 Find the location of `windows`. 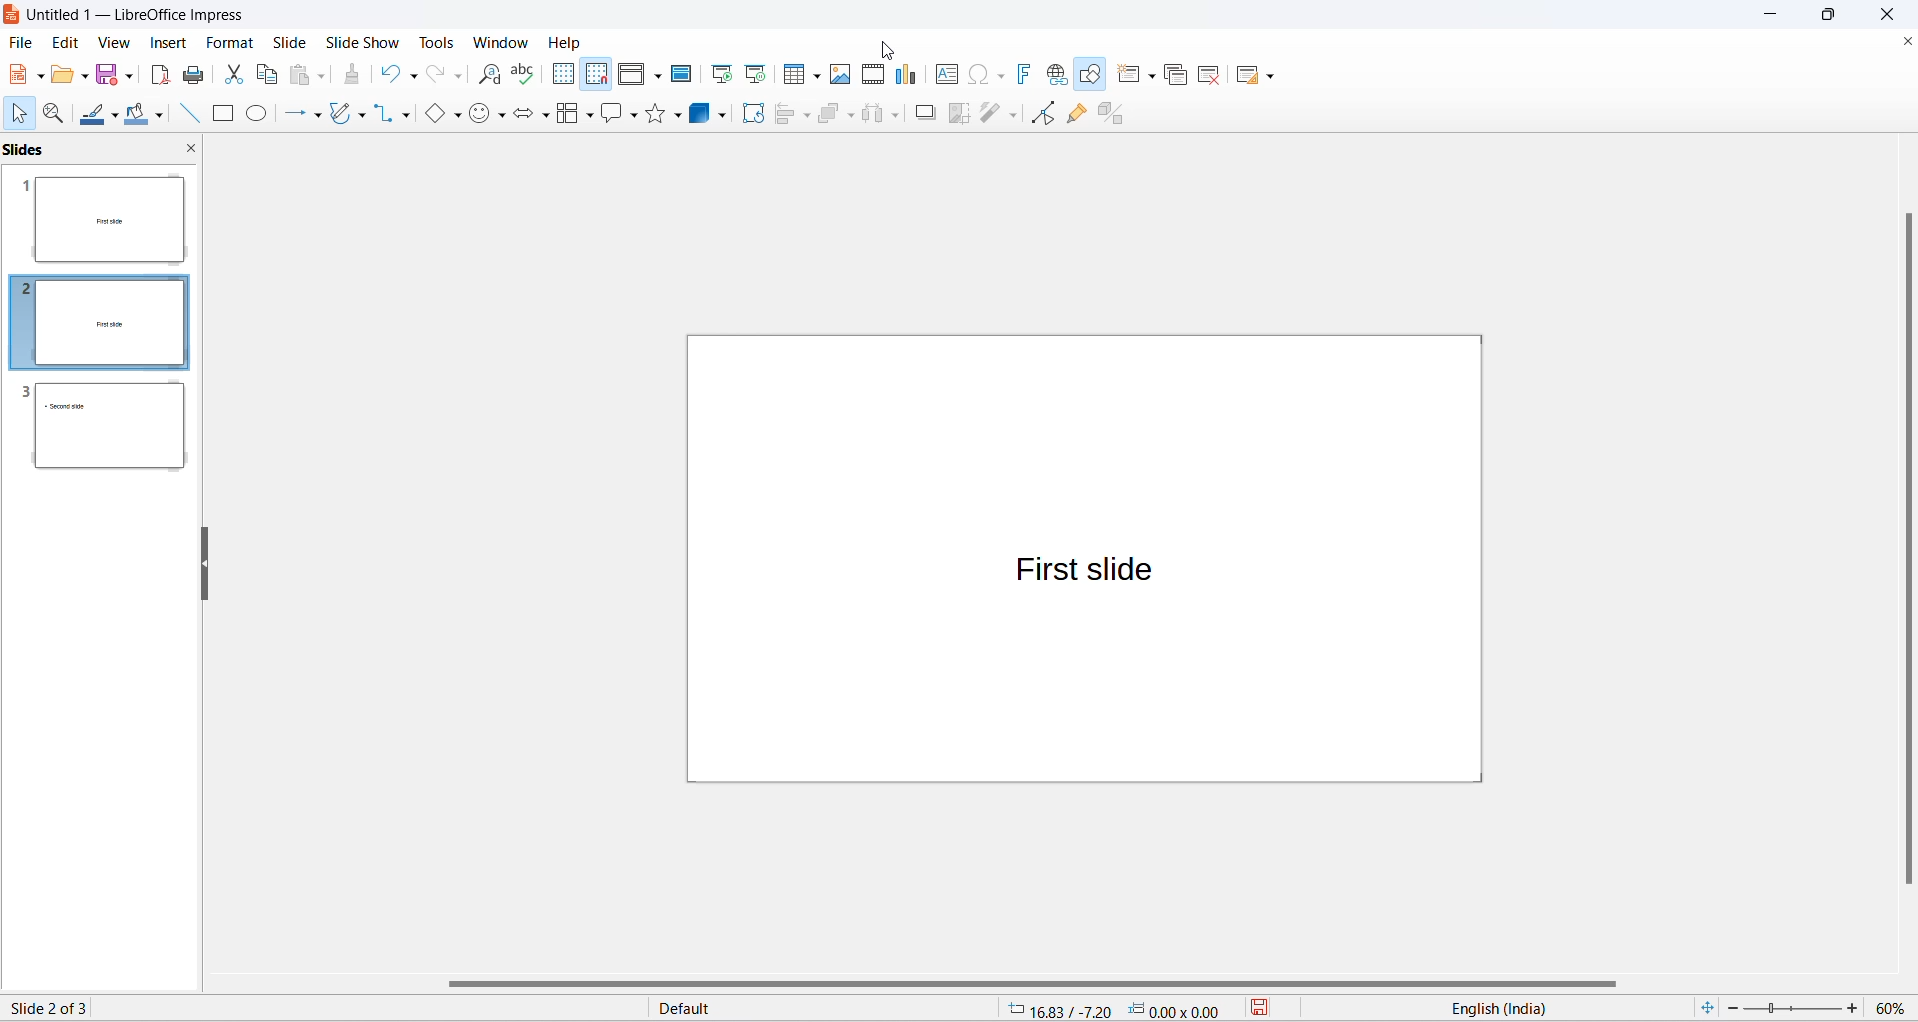

windows is located at coordinates (509, 41).